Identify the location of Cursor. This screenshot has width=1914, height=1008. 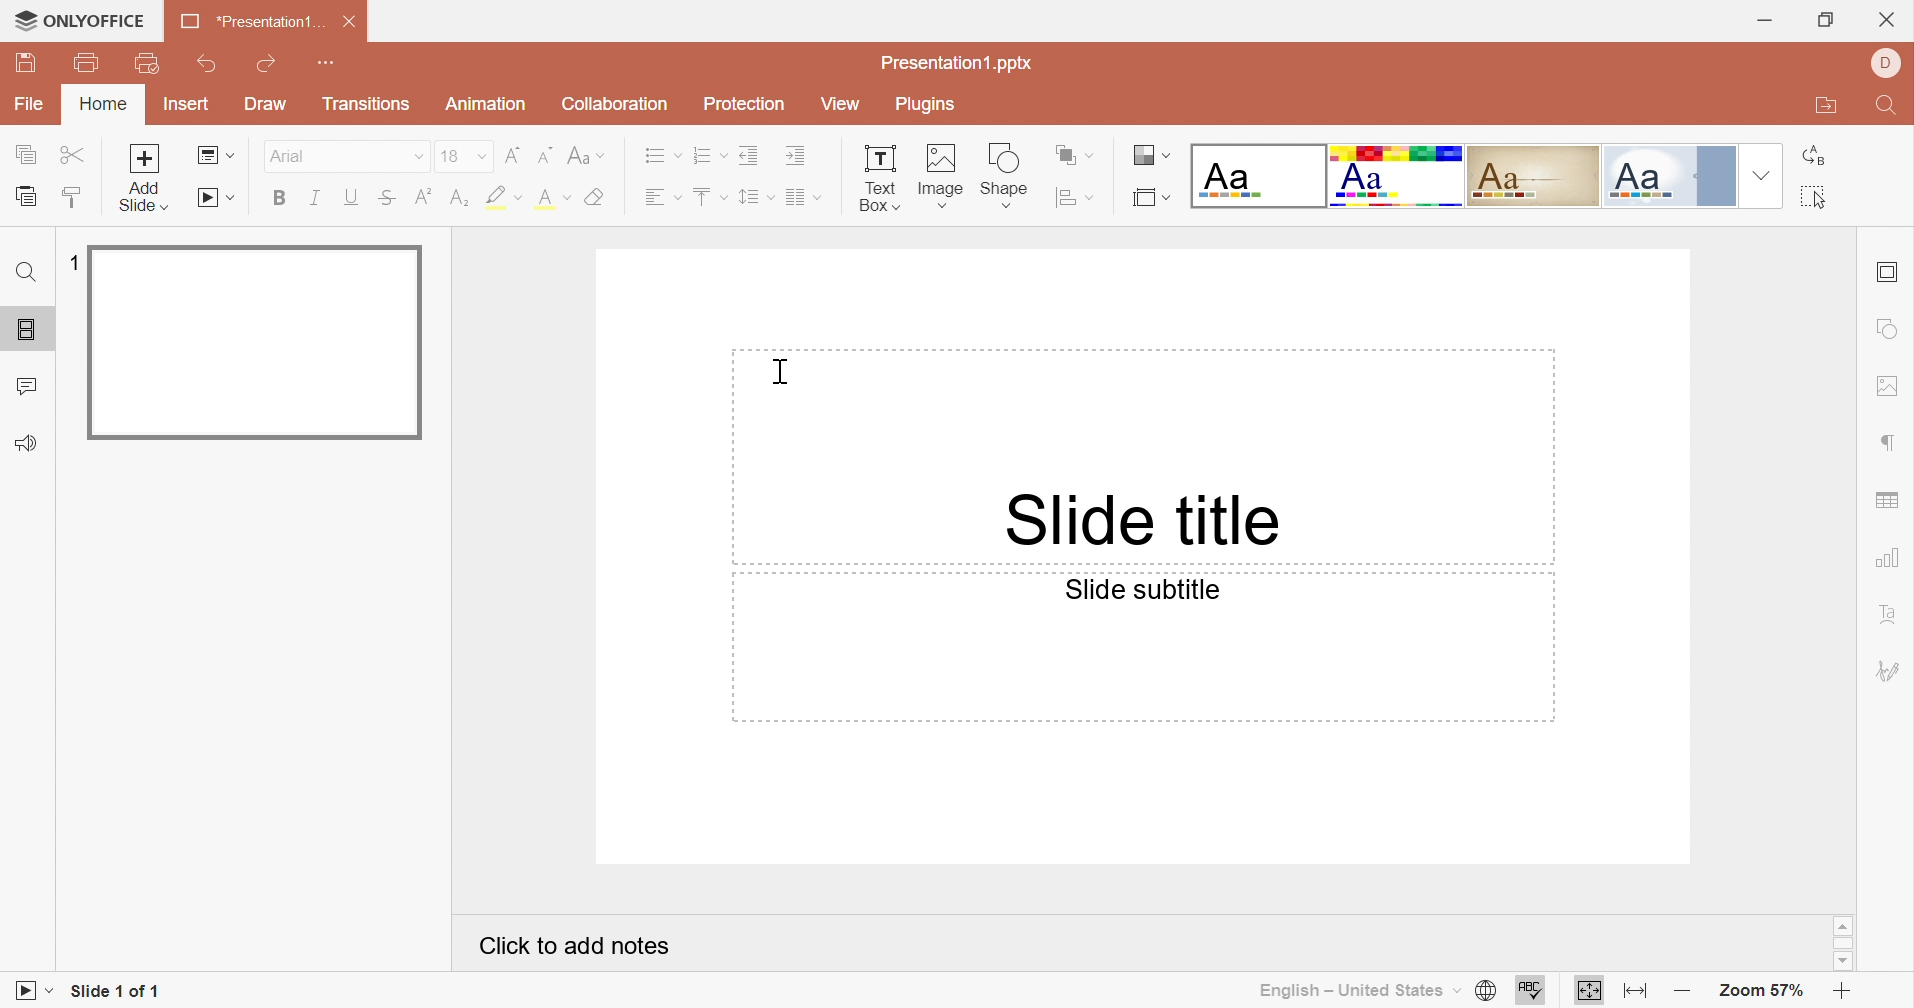
(778, 372).